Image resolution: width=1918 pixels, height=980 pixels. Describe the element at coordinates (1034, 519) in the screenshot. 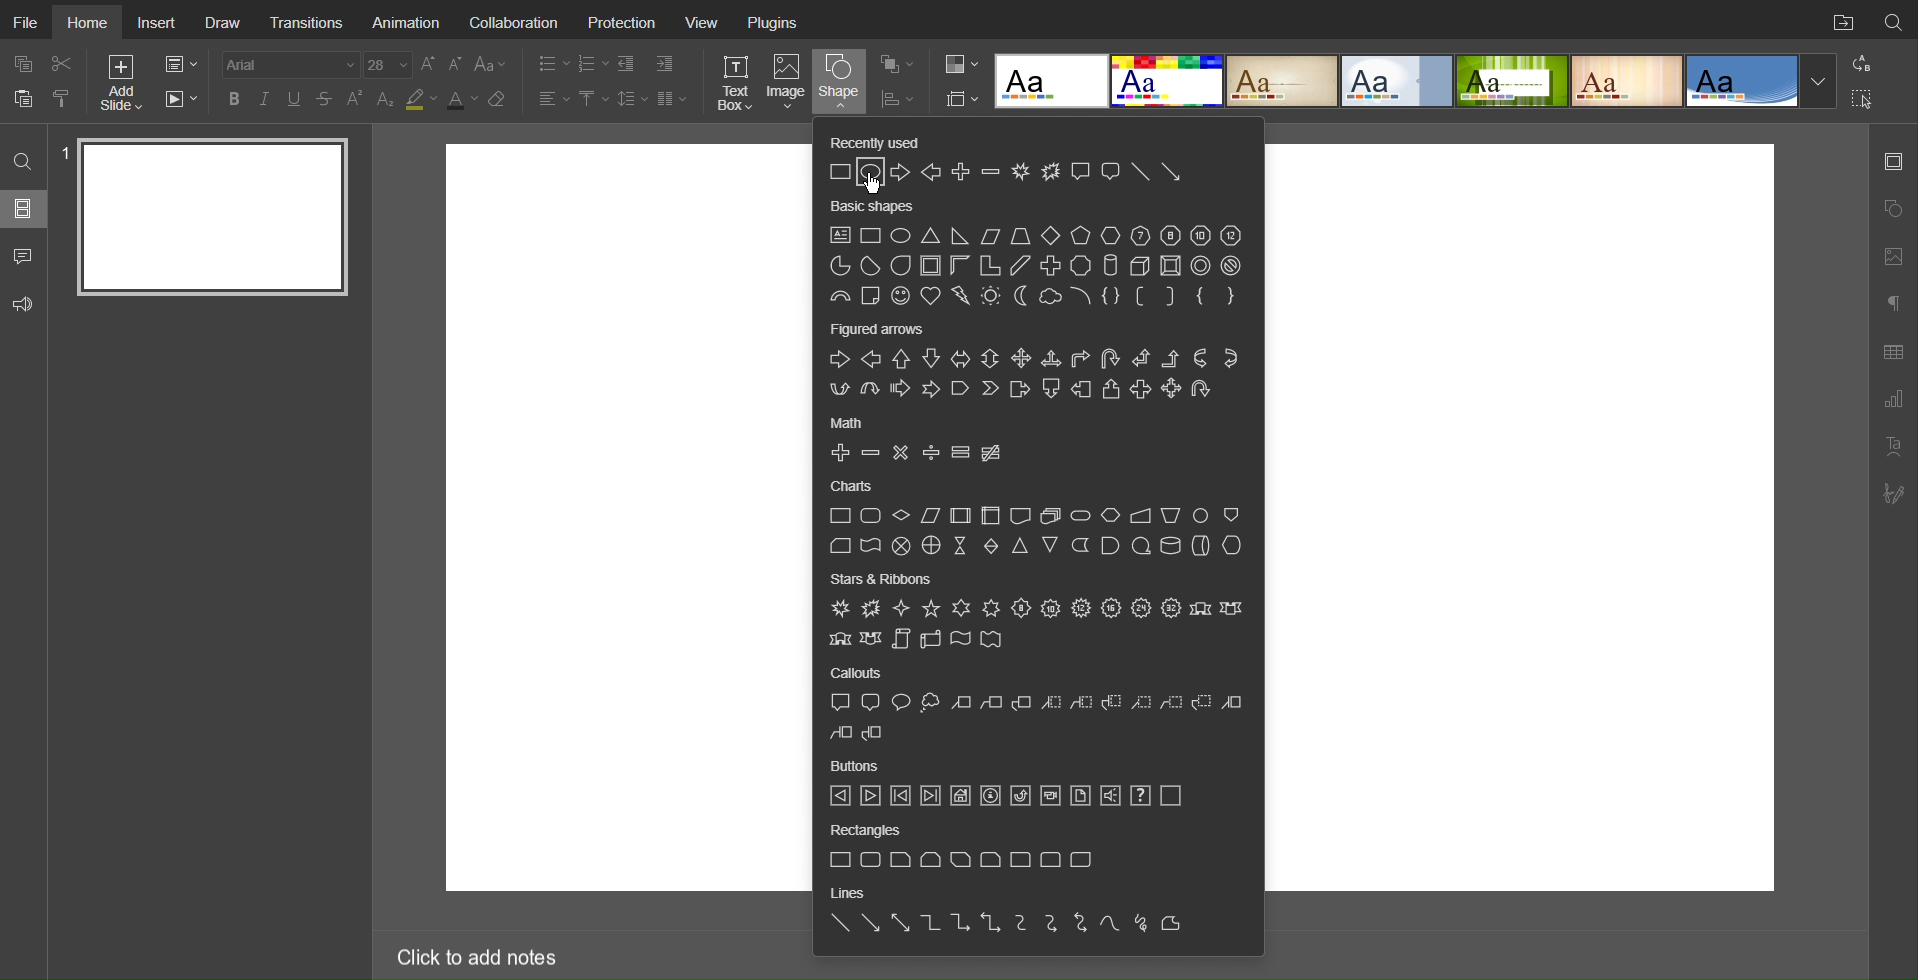

I see `Charts ` at that location.